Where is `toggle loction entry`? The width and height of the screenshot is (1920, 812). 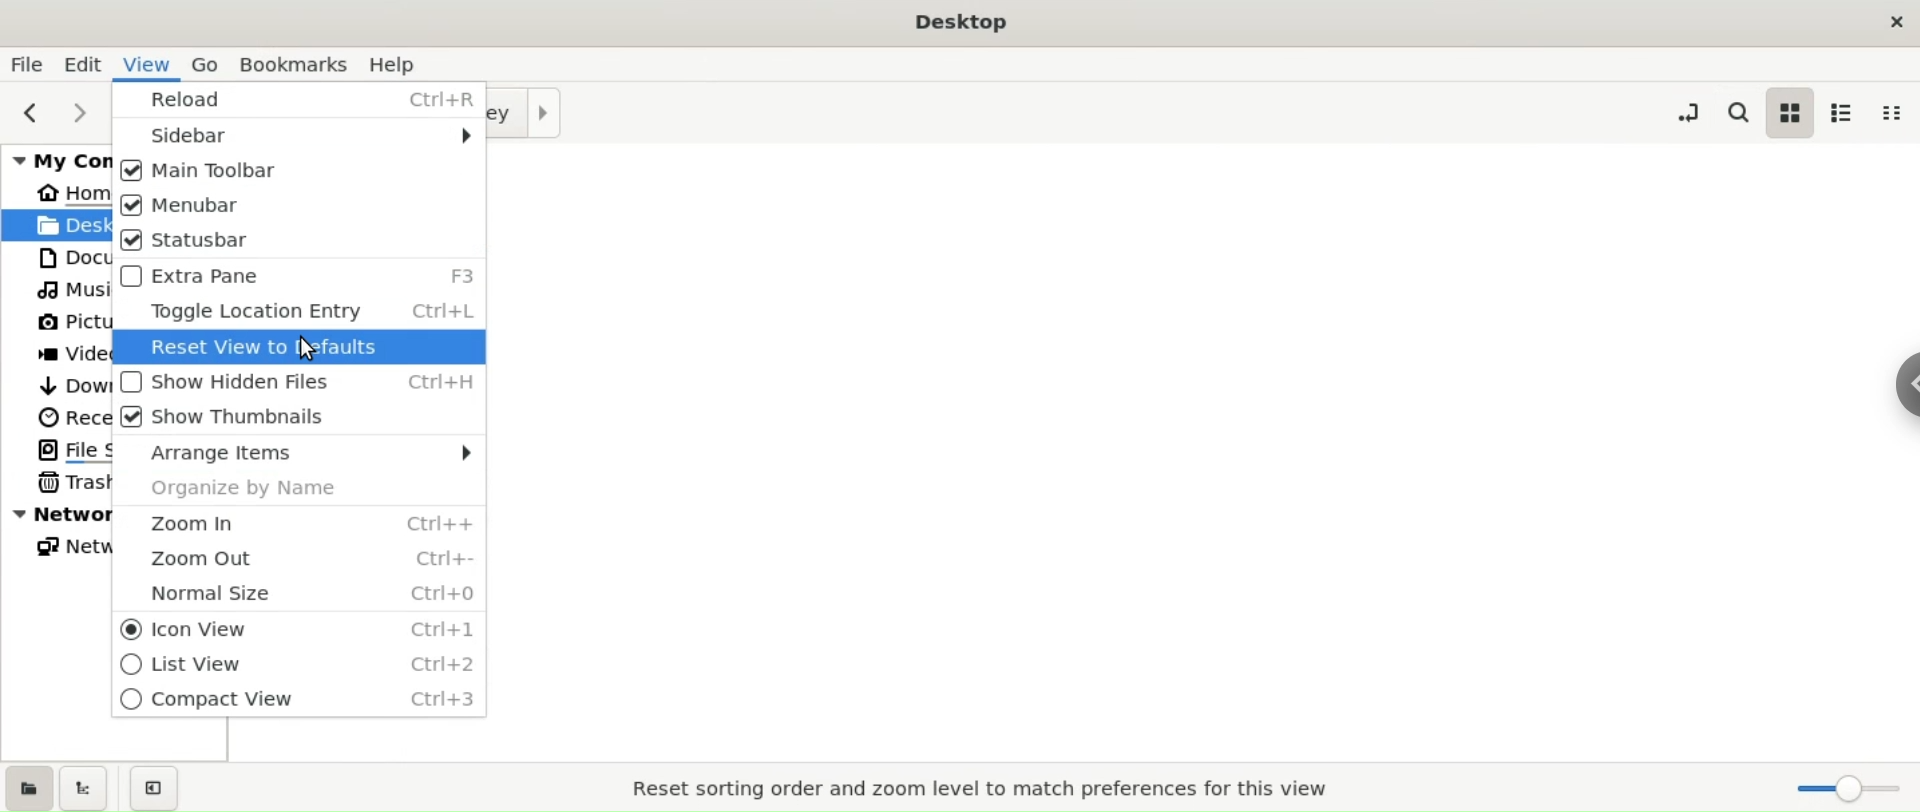
toggle loction entry is located at coordinates (1688, 110).